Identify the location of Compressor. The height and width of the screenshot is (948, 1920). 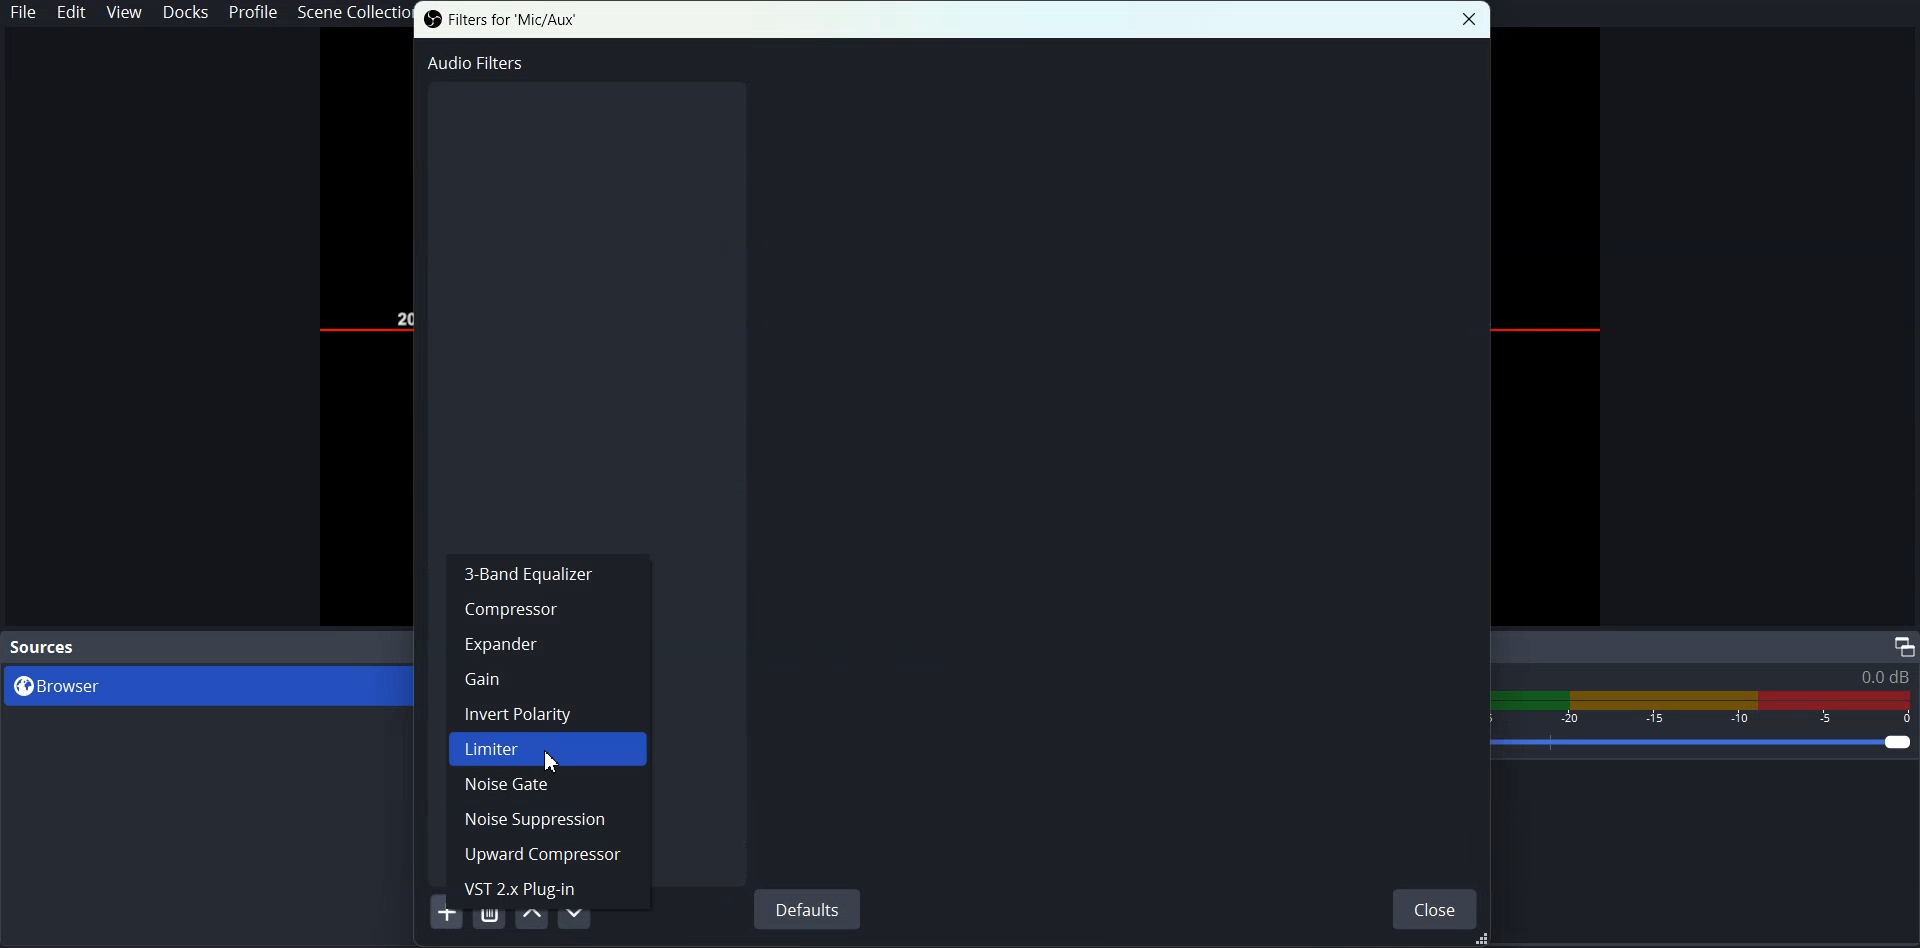
(549, 612).